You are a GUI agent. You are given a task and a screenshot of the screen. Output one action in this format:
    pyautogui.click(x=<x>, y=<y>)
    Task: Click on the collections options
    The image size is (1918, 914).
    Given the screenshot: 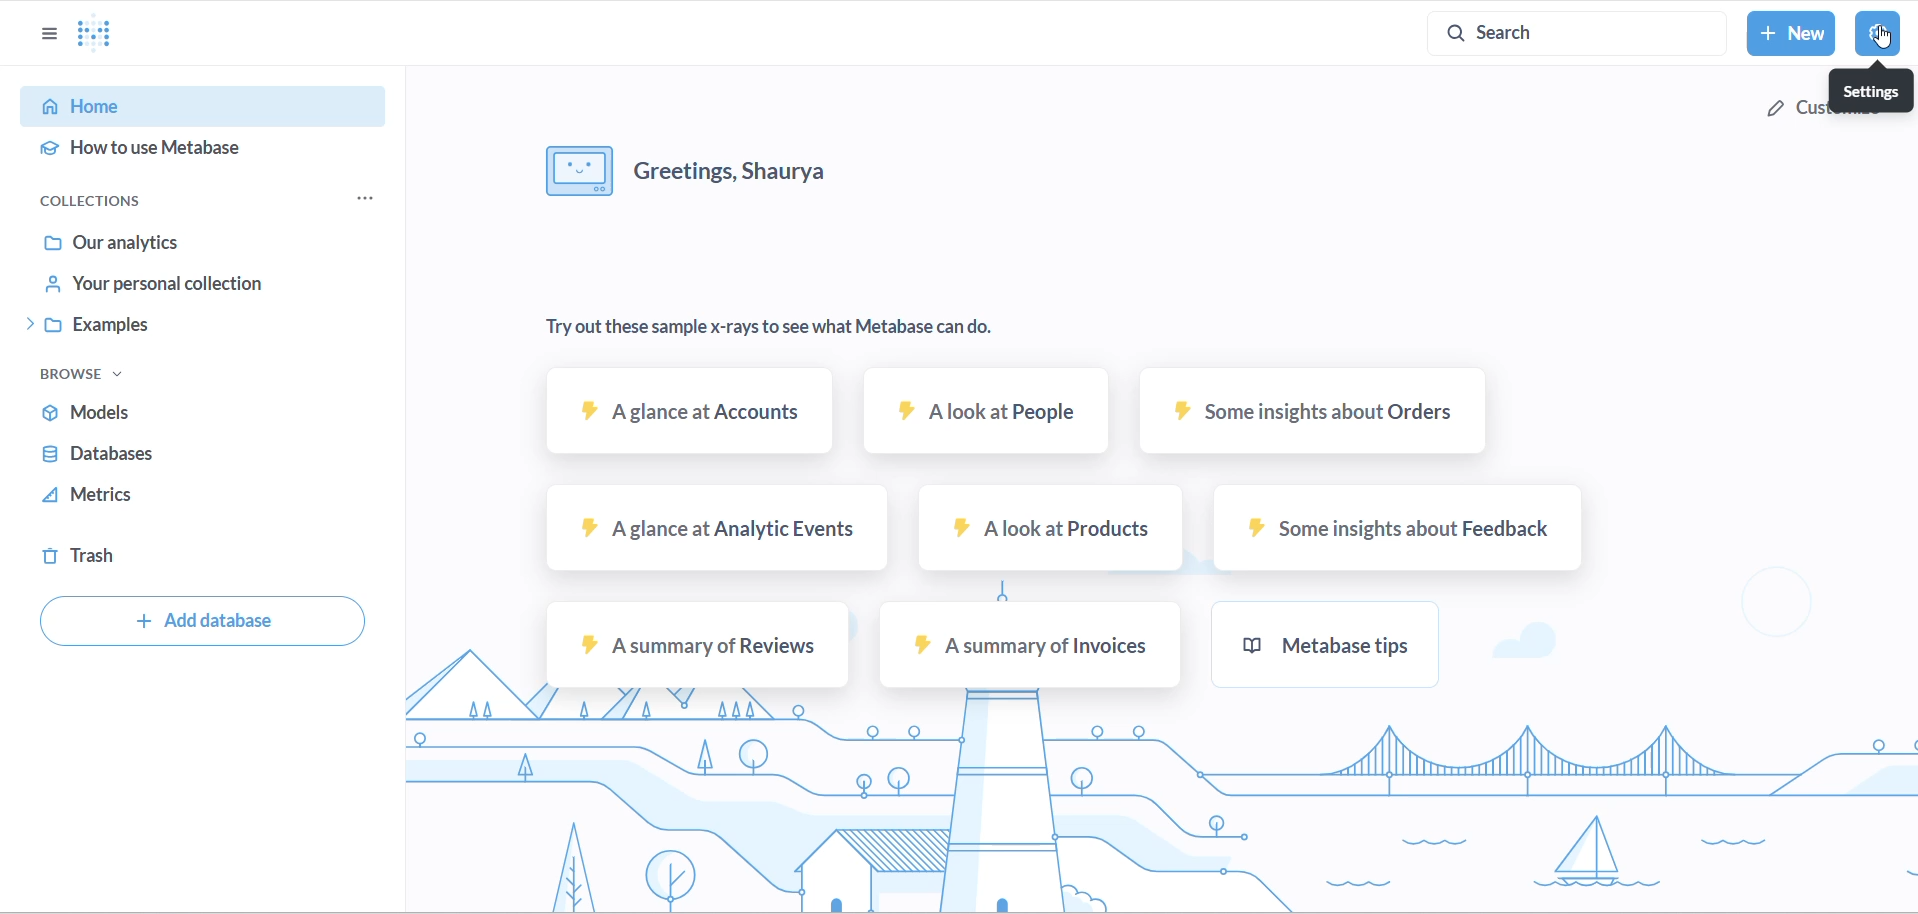 What is the action you would take?
    pyautogui.click(x=375, y=197)
    